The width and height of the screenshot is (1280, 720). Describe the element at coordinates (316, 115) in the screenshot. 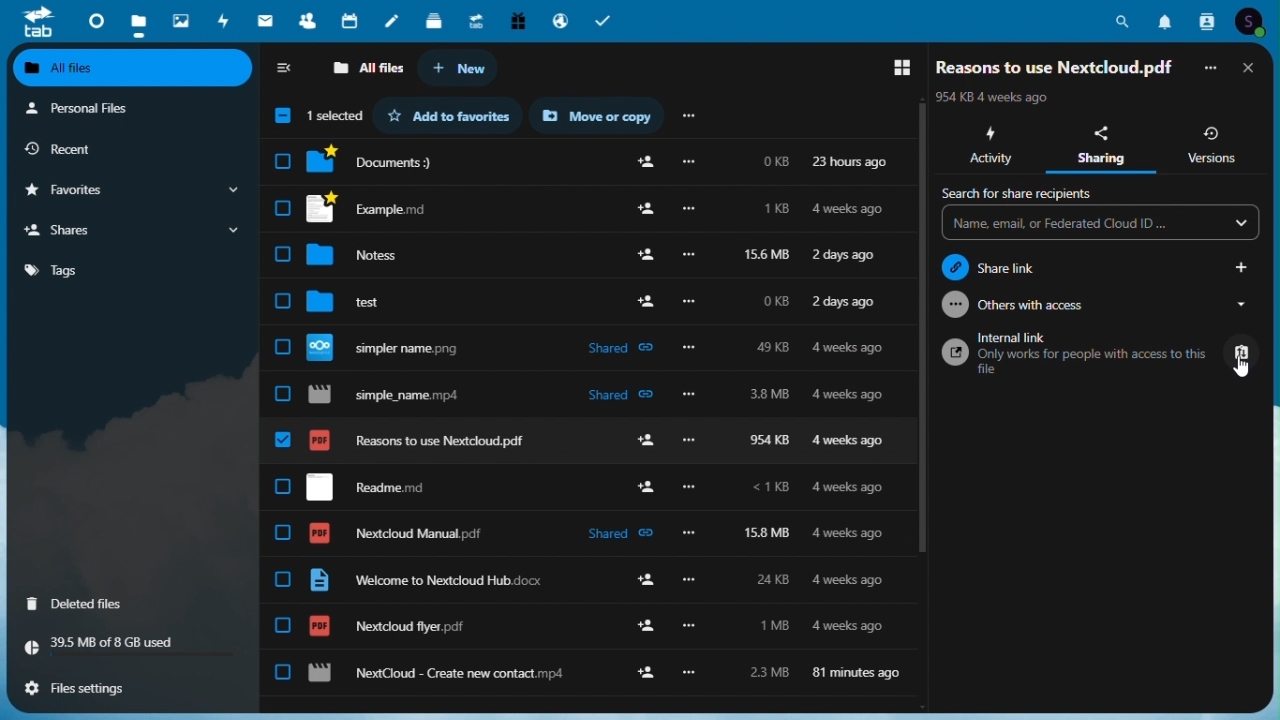

I see `selection box` at that location.